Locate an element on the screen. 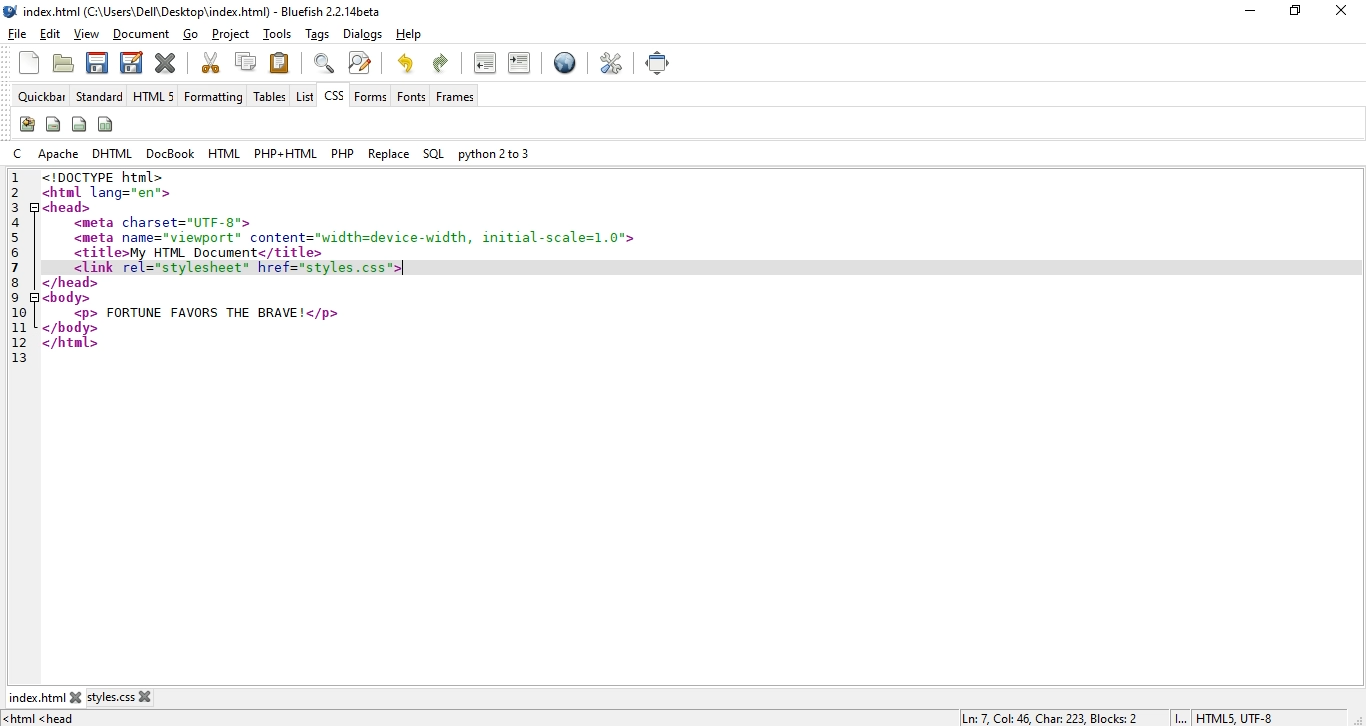 This screenshot has width=1366, height=726. create stylesheet is located at coordinates (26, 124).